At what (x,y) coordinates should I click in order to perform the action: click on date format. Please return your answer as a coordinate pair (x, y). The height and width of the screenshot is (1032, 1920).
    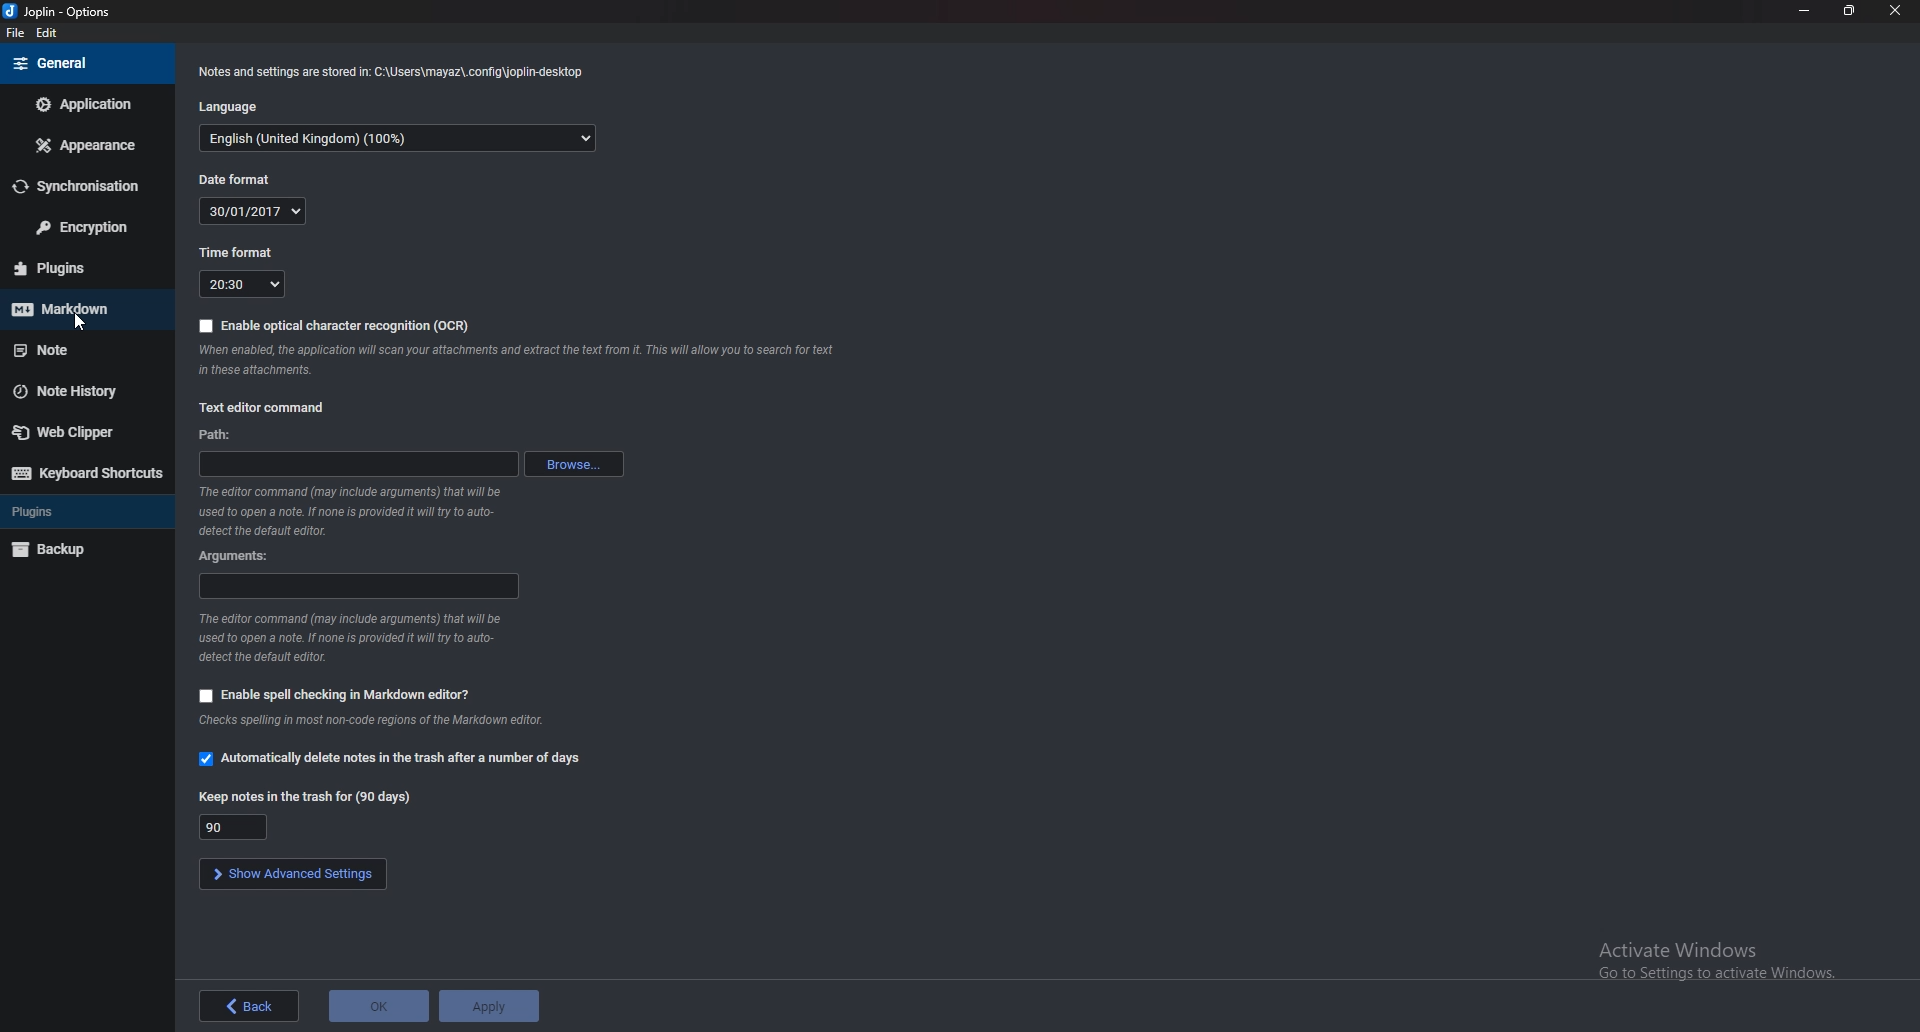
    Looking at the image, I should click on (249, 211).